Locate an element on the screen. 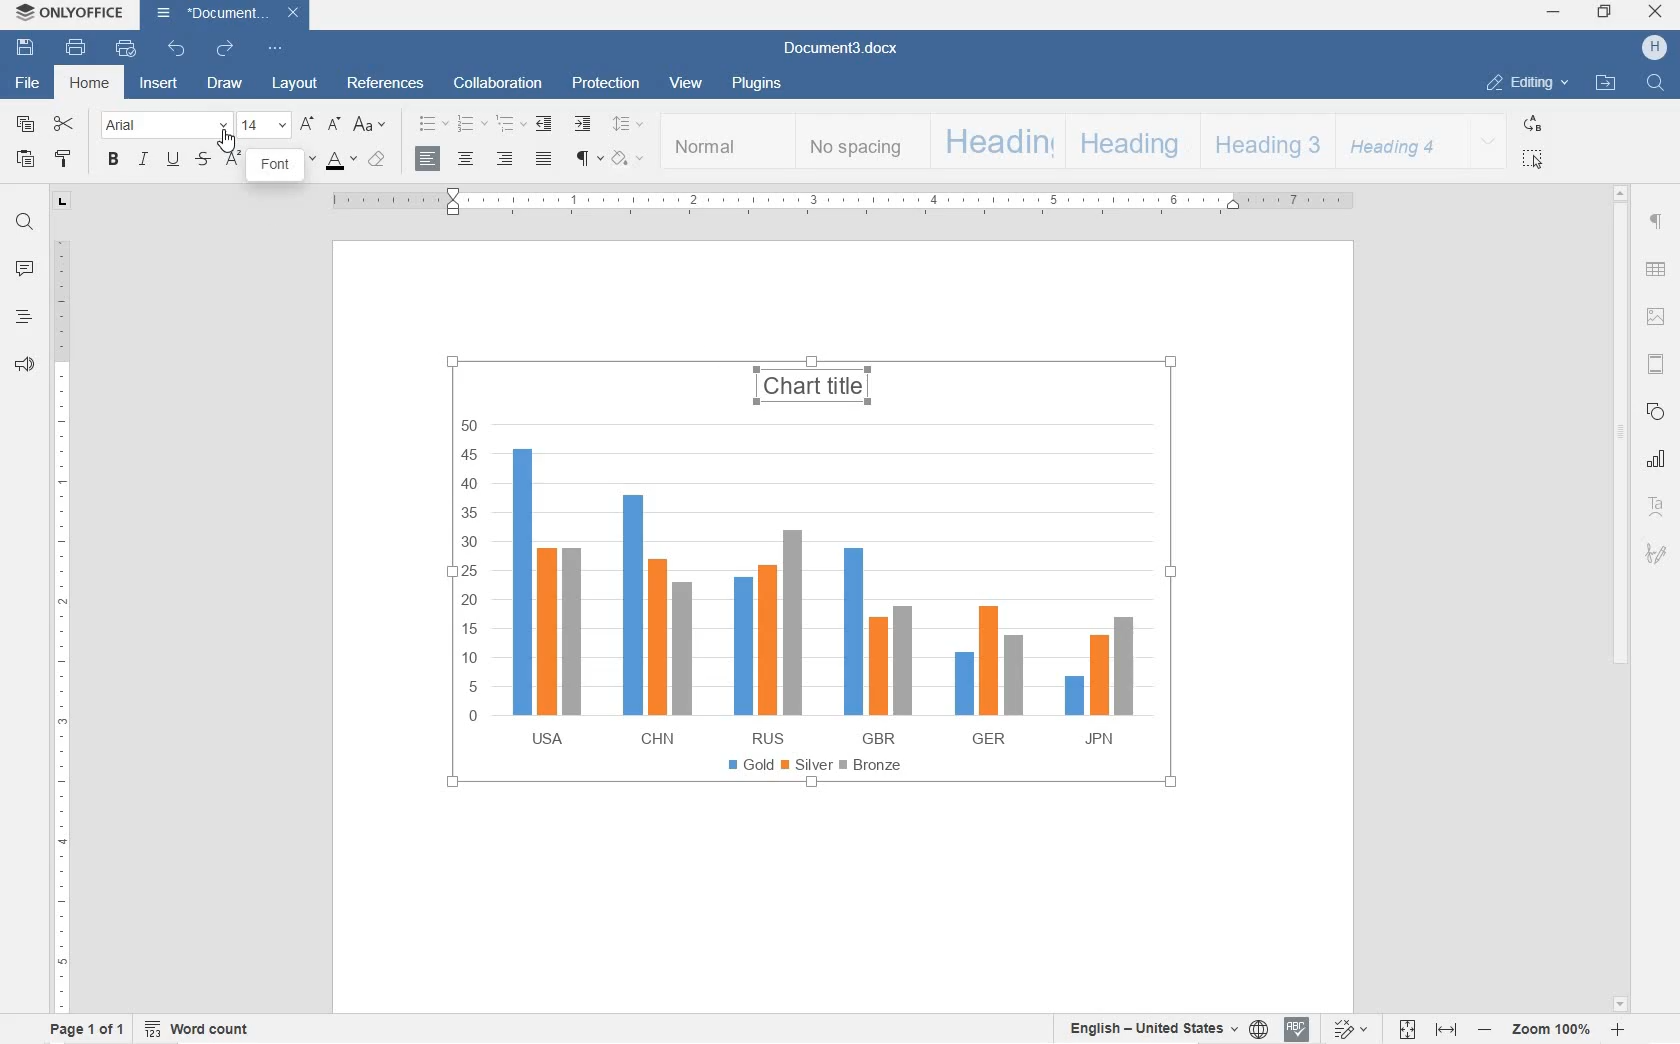  SHAPE is located at coordinates (1654, 411).